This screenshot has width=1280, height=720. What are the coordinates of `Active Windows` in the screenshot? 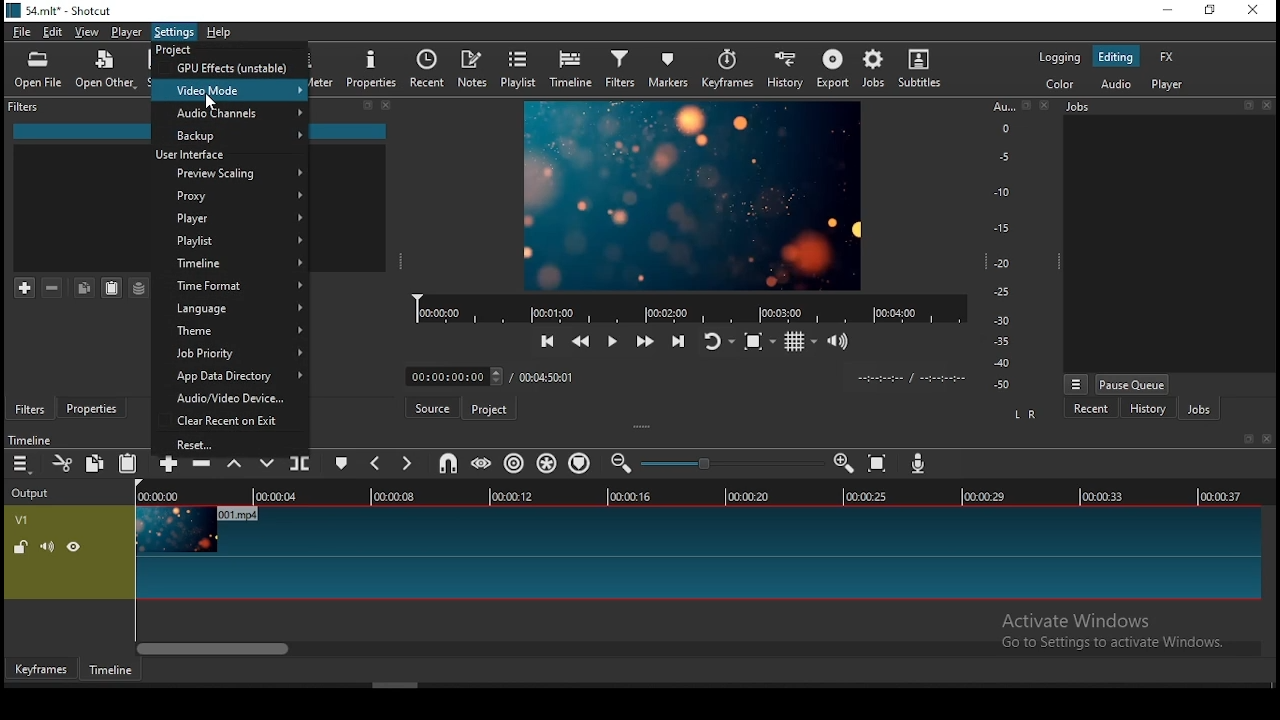 It's located at (1084, 621).